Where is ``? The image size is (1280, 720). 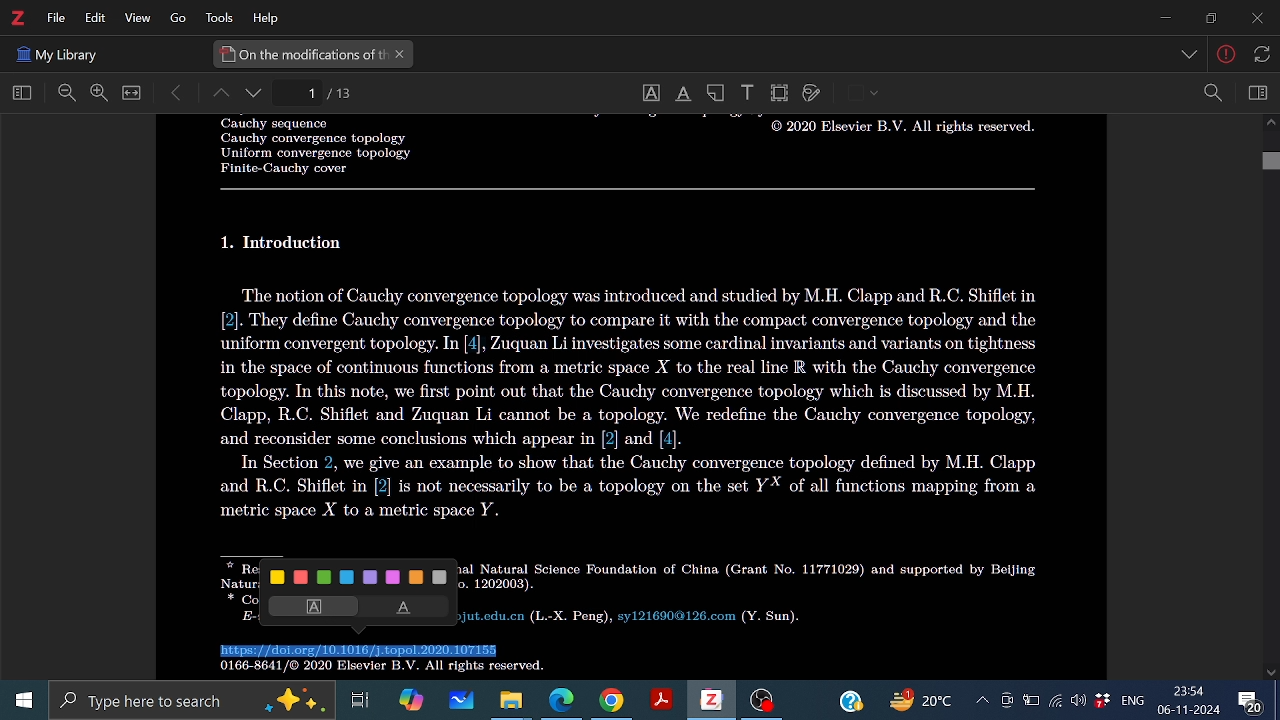
 is located at coordinates (875, 94).